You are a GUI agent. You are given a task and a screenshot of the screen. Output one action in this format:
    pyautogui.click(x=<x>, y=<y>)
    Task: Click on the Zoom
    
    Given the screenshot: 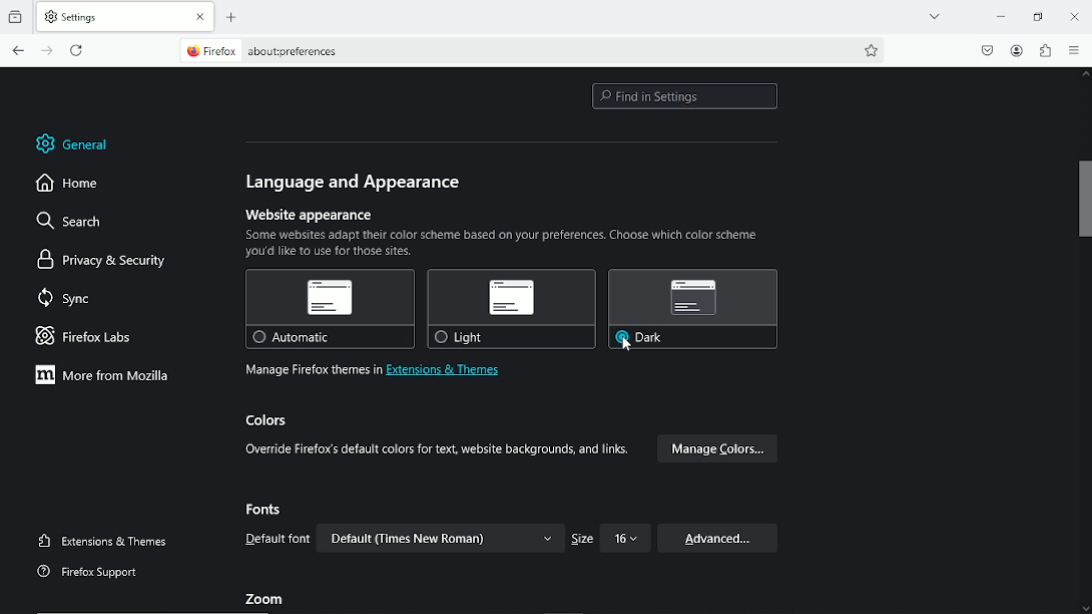 What is the action you would take?
    pyautogui.click(x=268, y=599)
    